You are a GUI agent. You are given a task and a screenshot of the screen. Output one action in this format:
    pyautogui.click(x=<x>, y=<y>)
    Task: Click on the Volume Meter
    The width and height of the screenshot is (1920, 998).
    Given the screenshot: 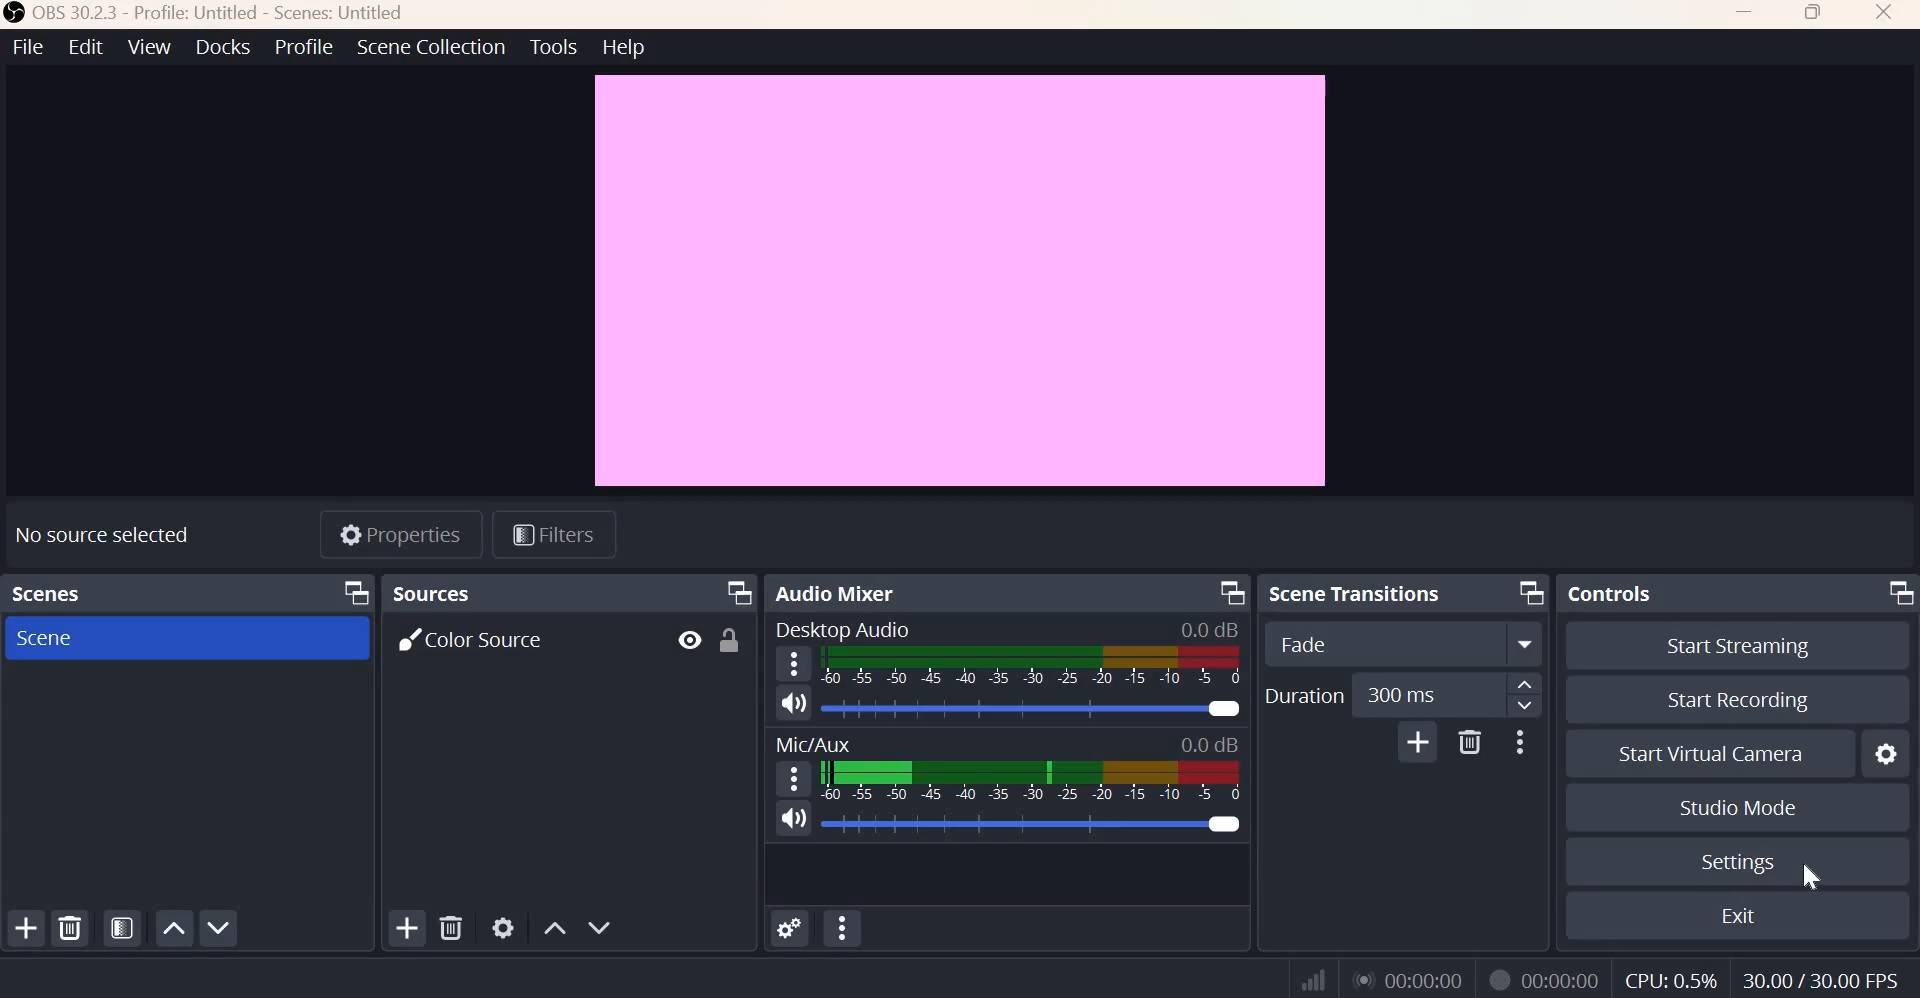 What is the action you would take?
    pyautogui.click(x=1030, y=780)
    